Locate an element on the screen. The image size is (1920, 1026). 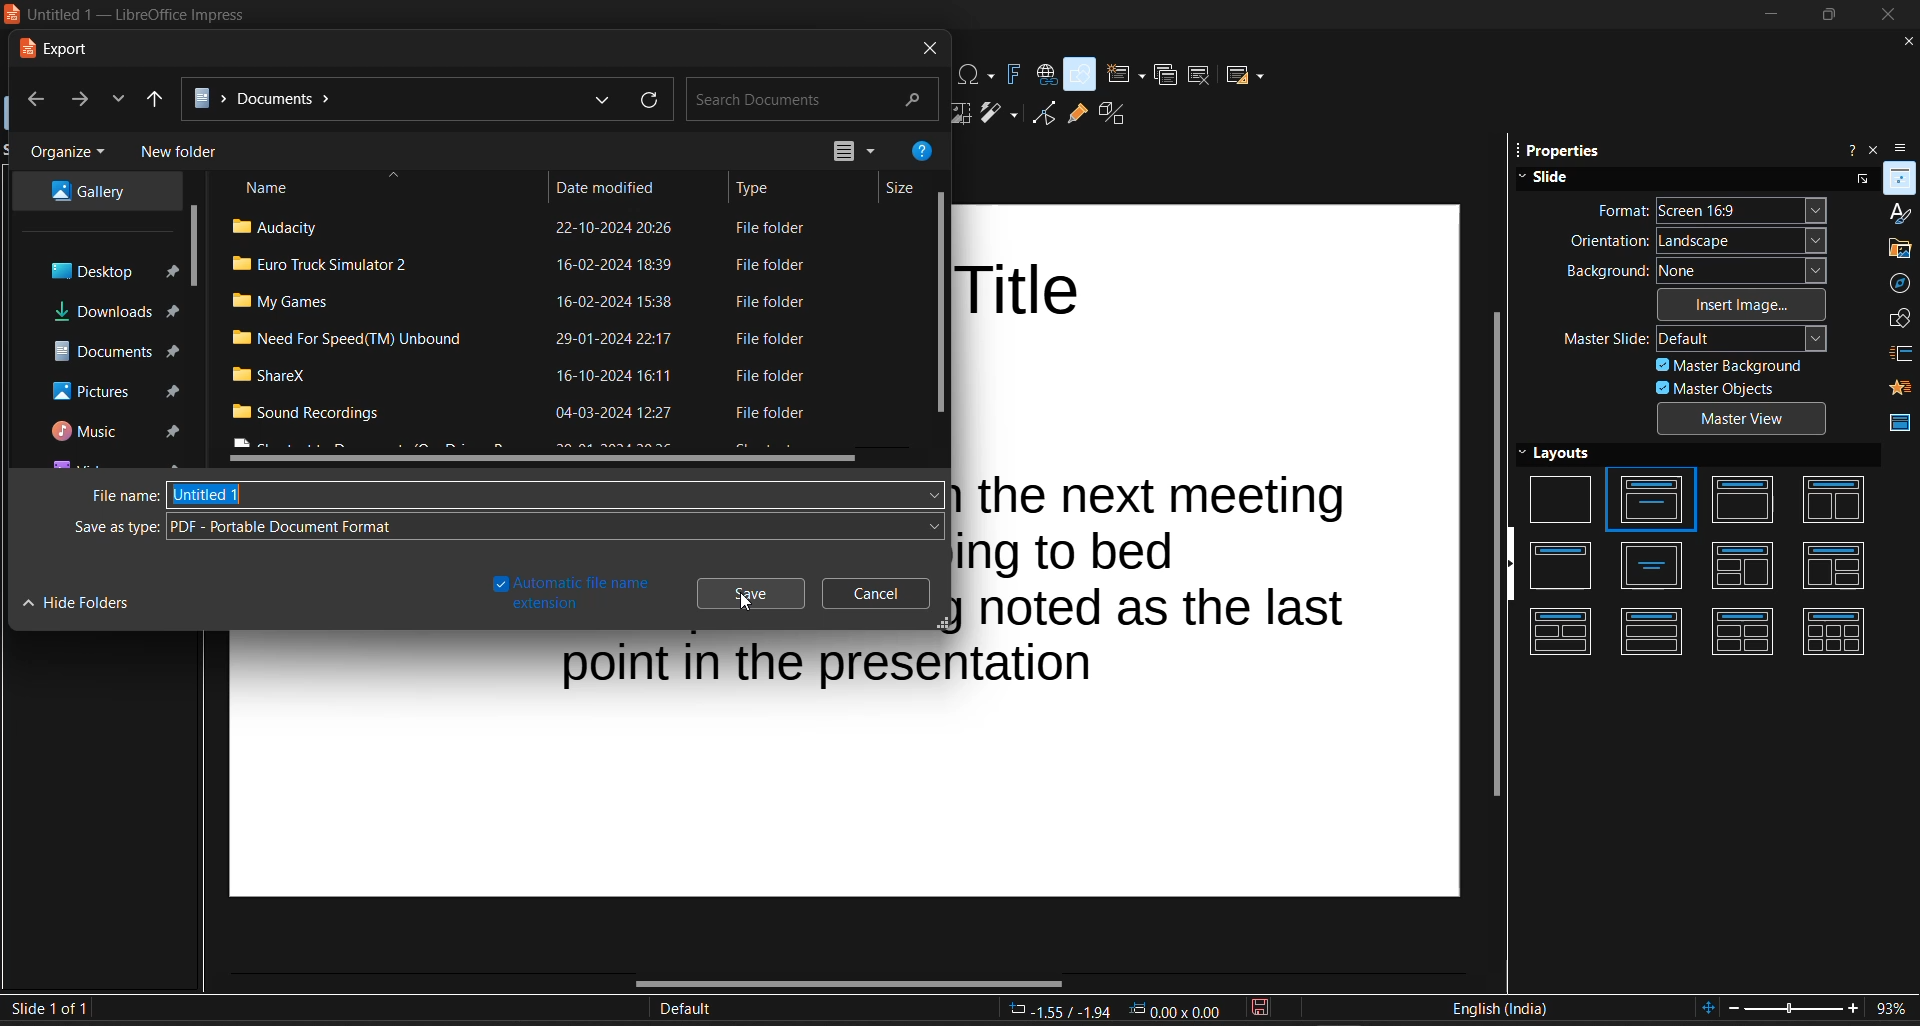
toggle extrusion is located at coordinates (1113, 115).